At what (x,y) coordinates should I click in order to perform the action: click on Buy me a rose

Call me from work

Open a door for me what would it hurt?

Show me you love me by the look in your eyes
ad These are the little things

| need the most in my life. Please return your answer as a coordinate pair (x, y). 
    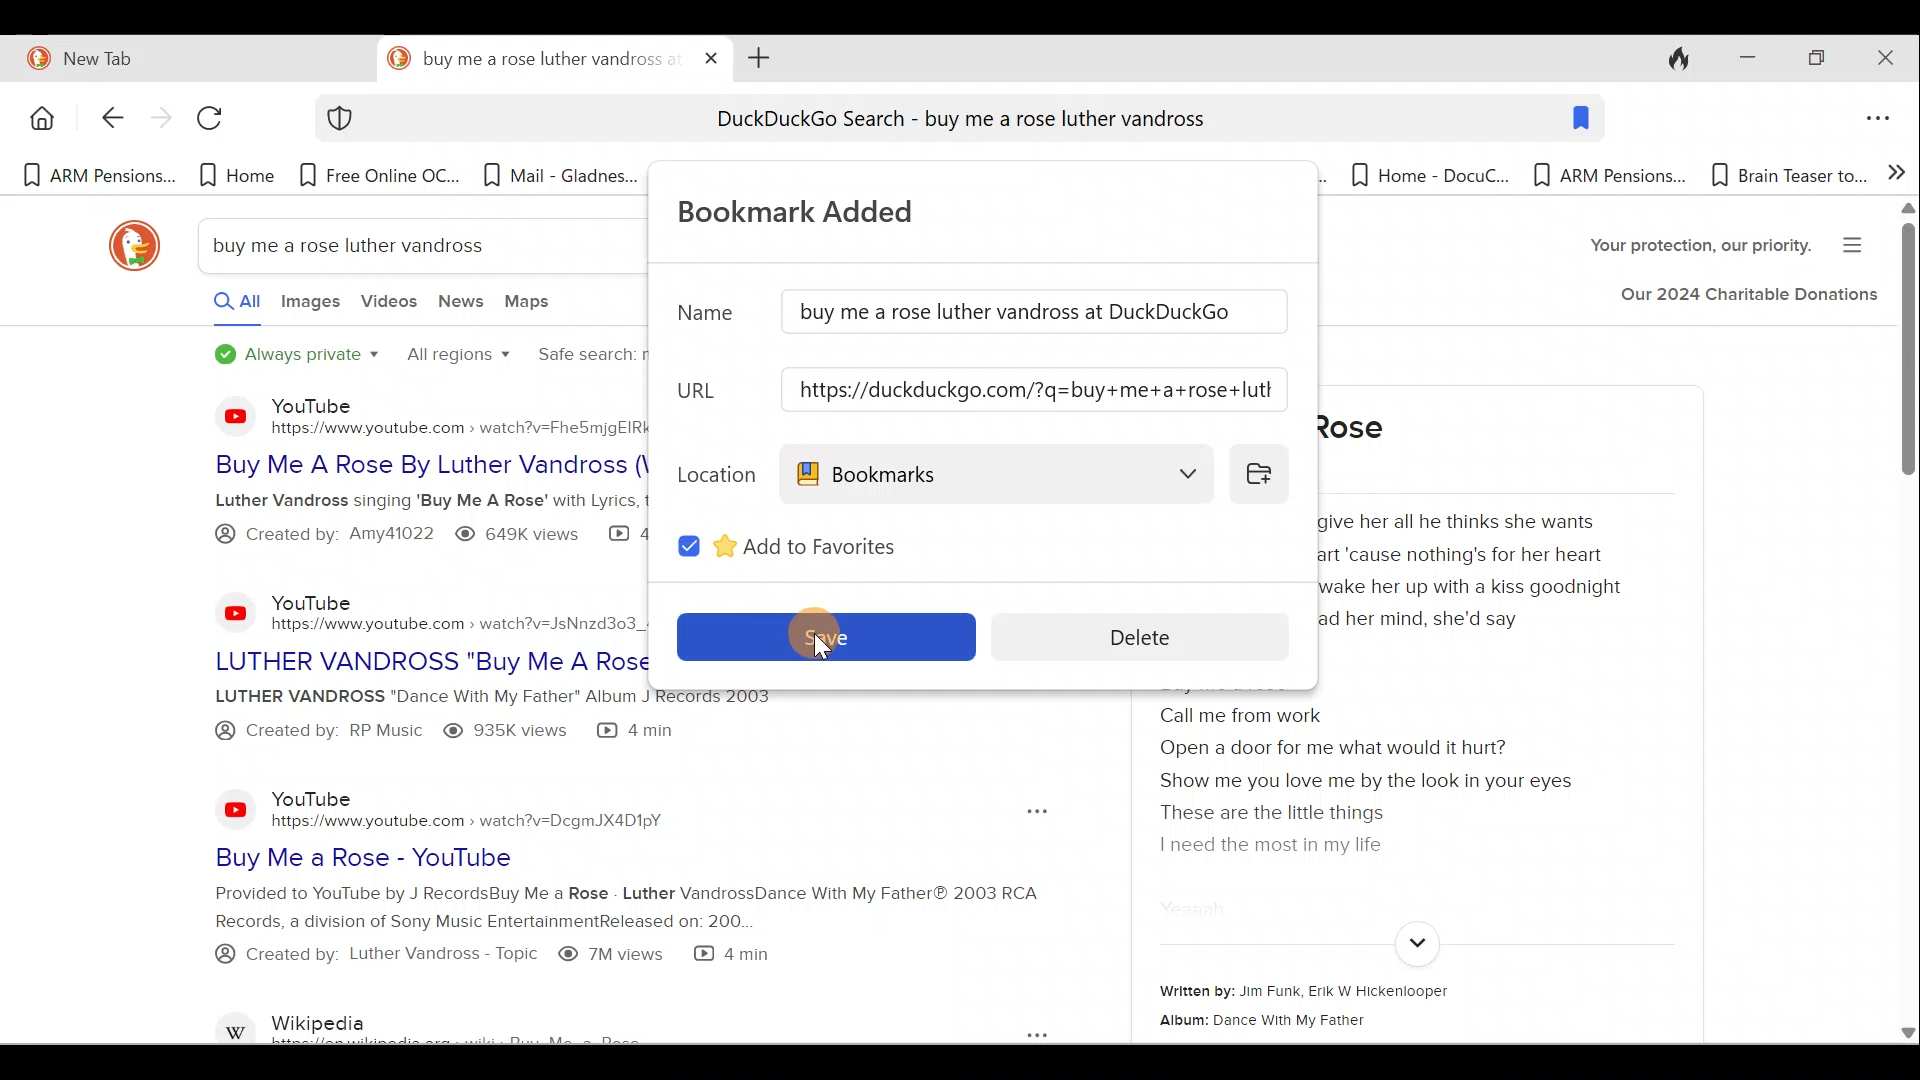
    Looking at the image, I should click on (1388, 779).